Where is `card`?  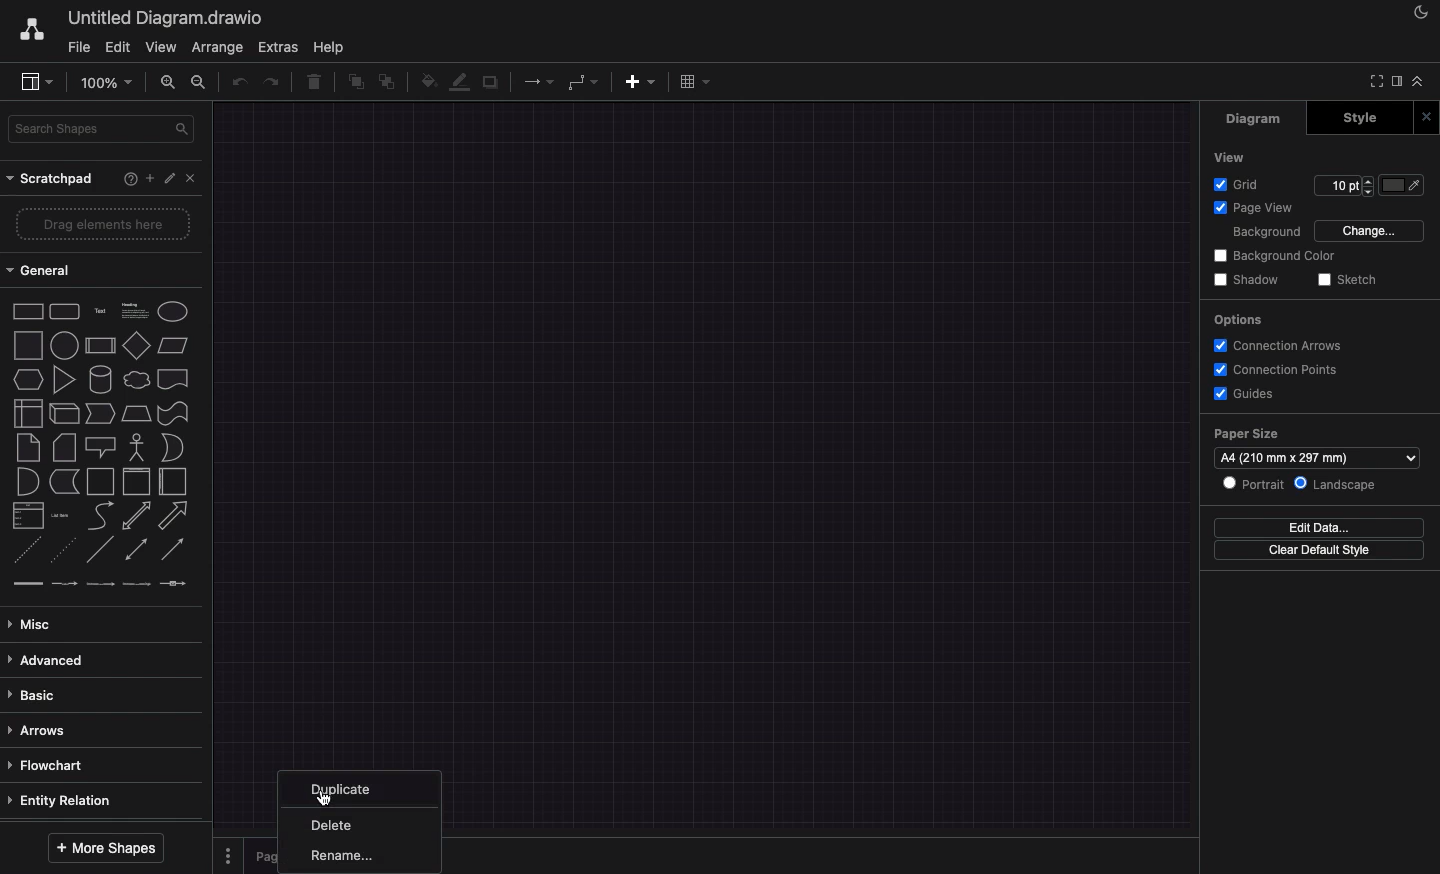 card is located at coordinates (65, 447).